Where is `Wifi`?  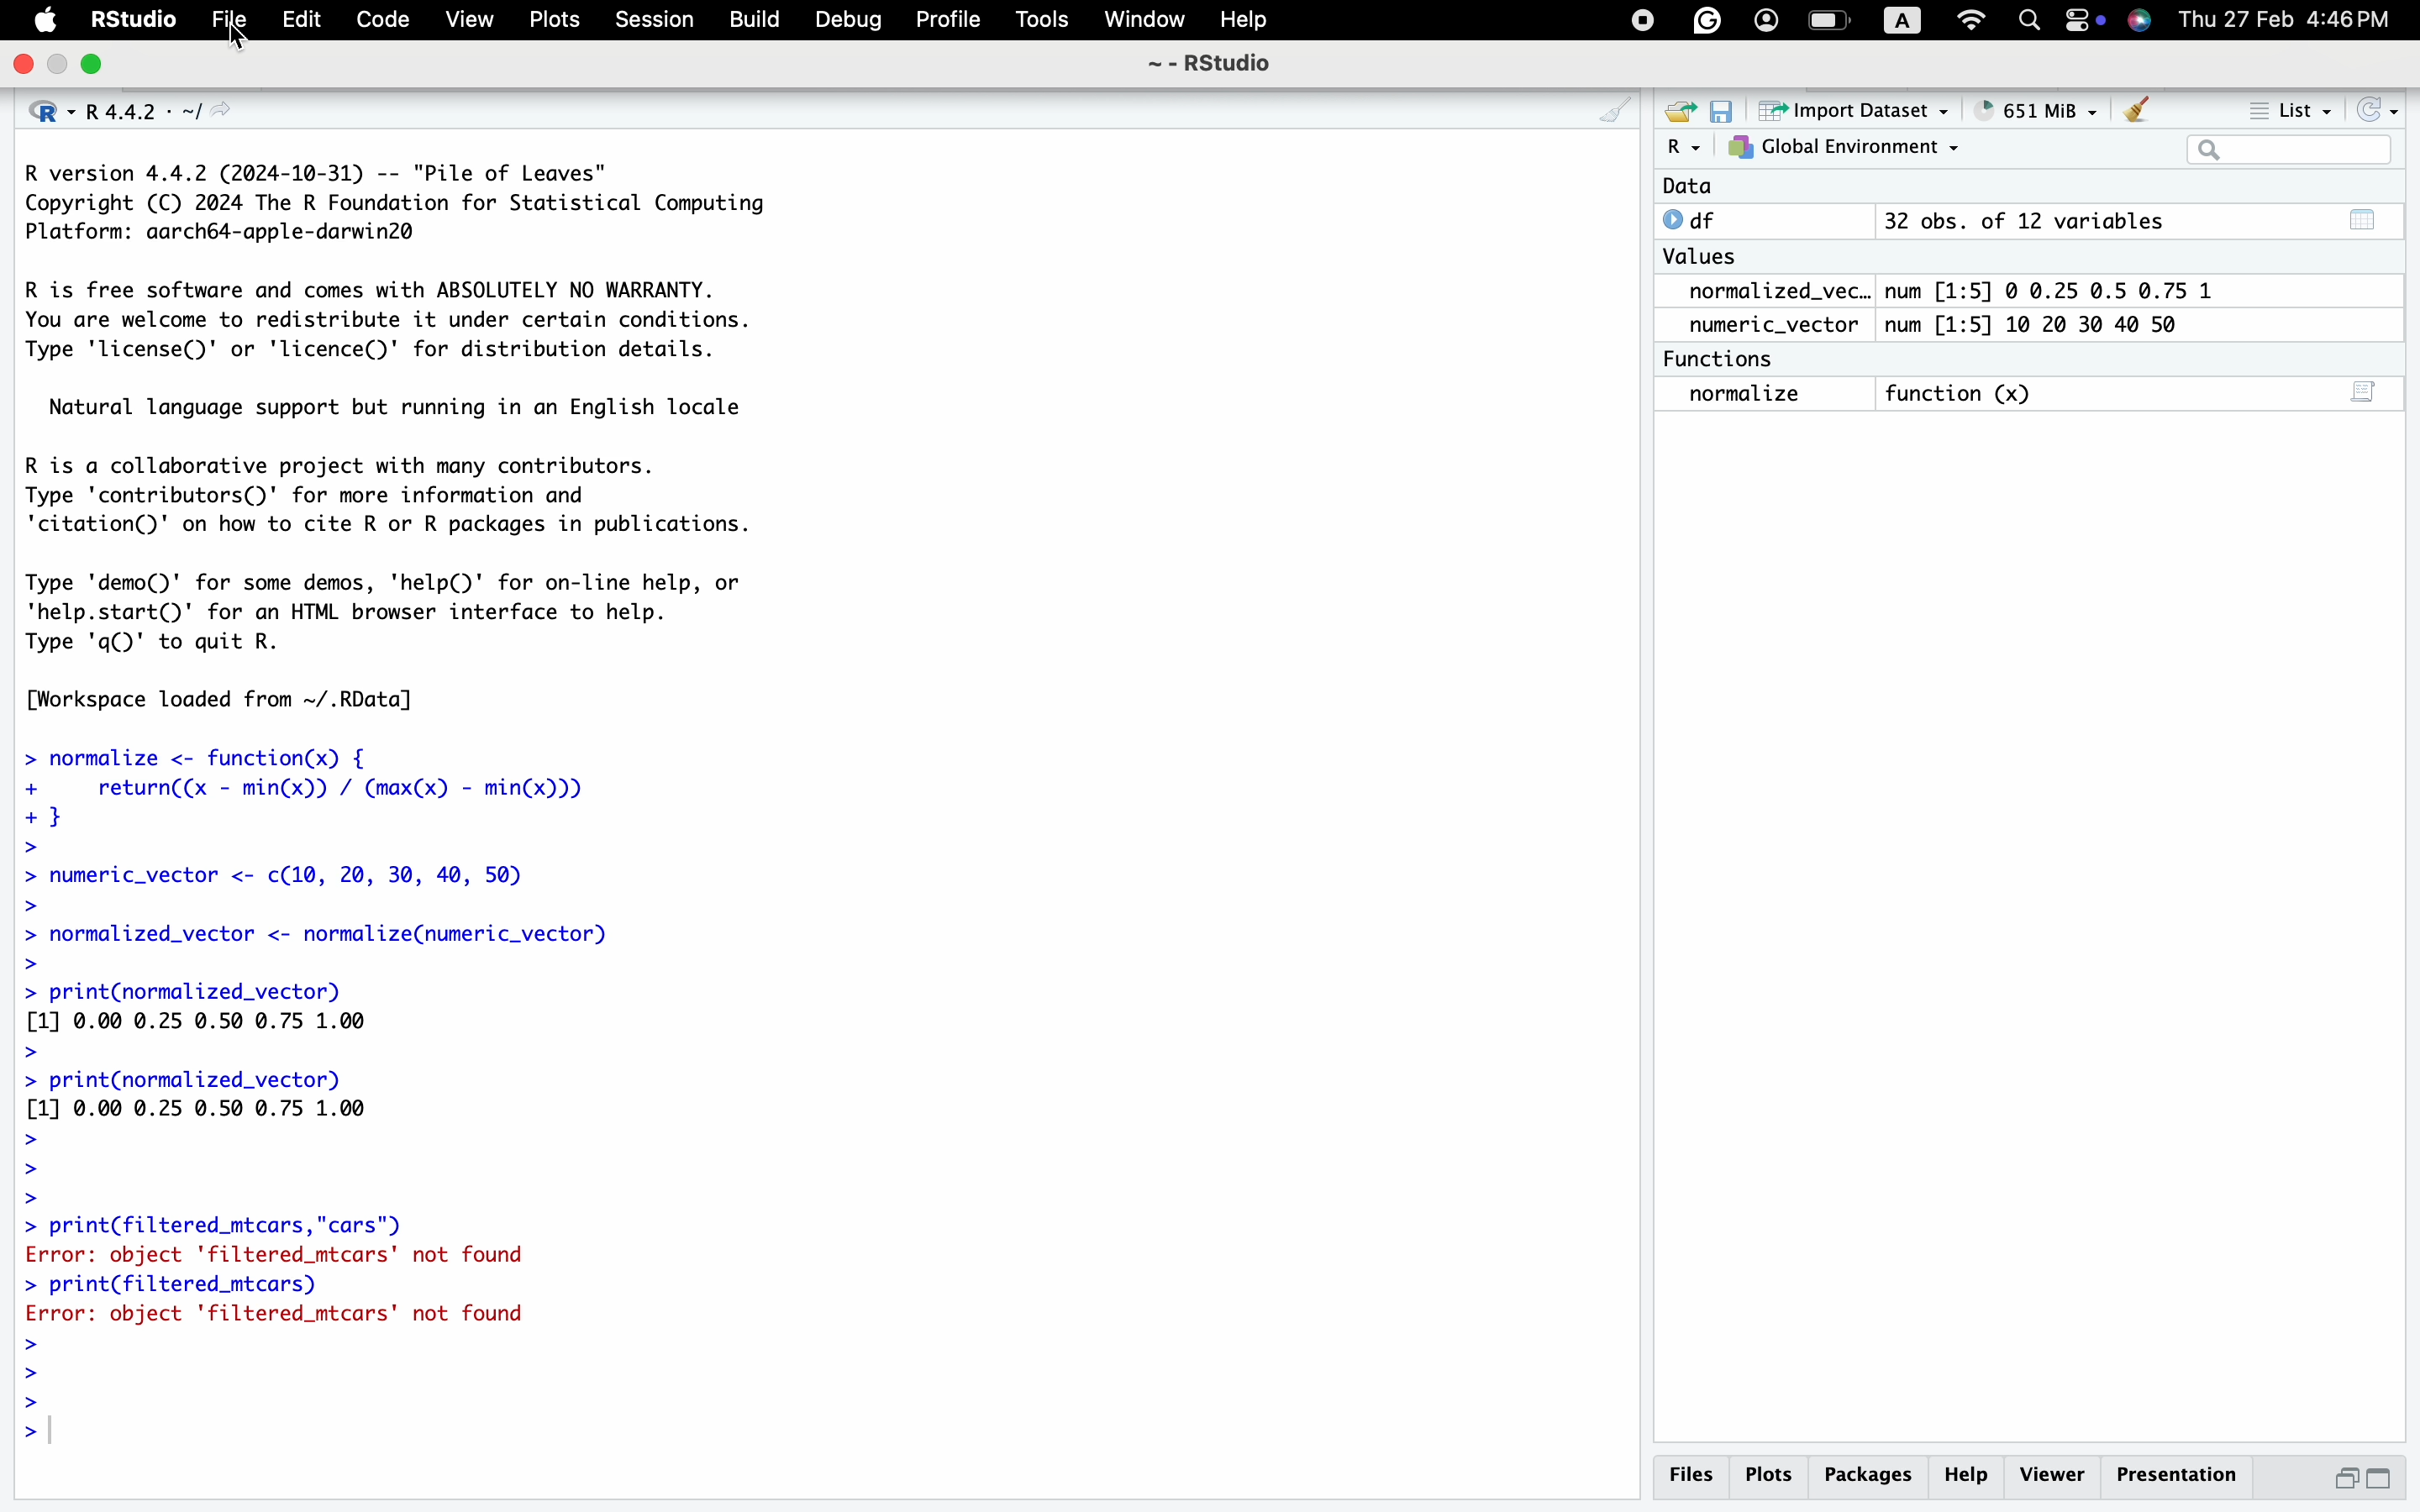
Wifi is located at coordinates (1964, 19).